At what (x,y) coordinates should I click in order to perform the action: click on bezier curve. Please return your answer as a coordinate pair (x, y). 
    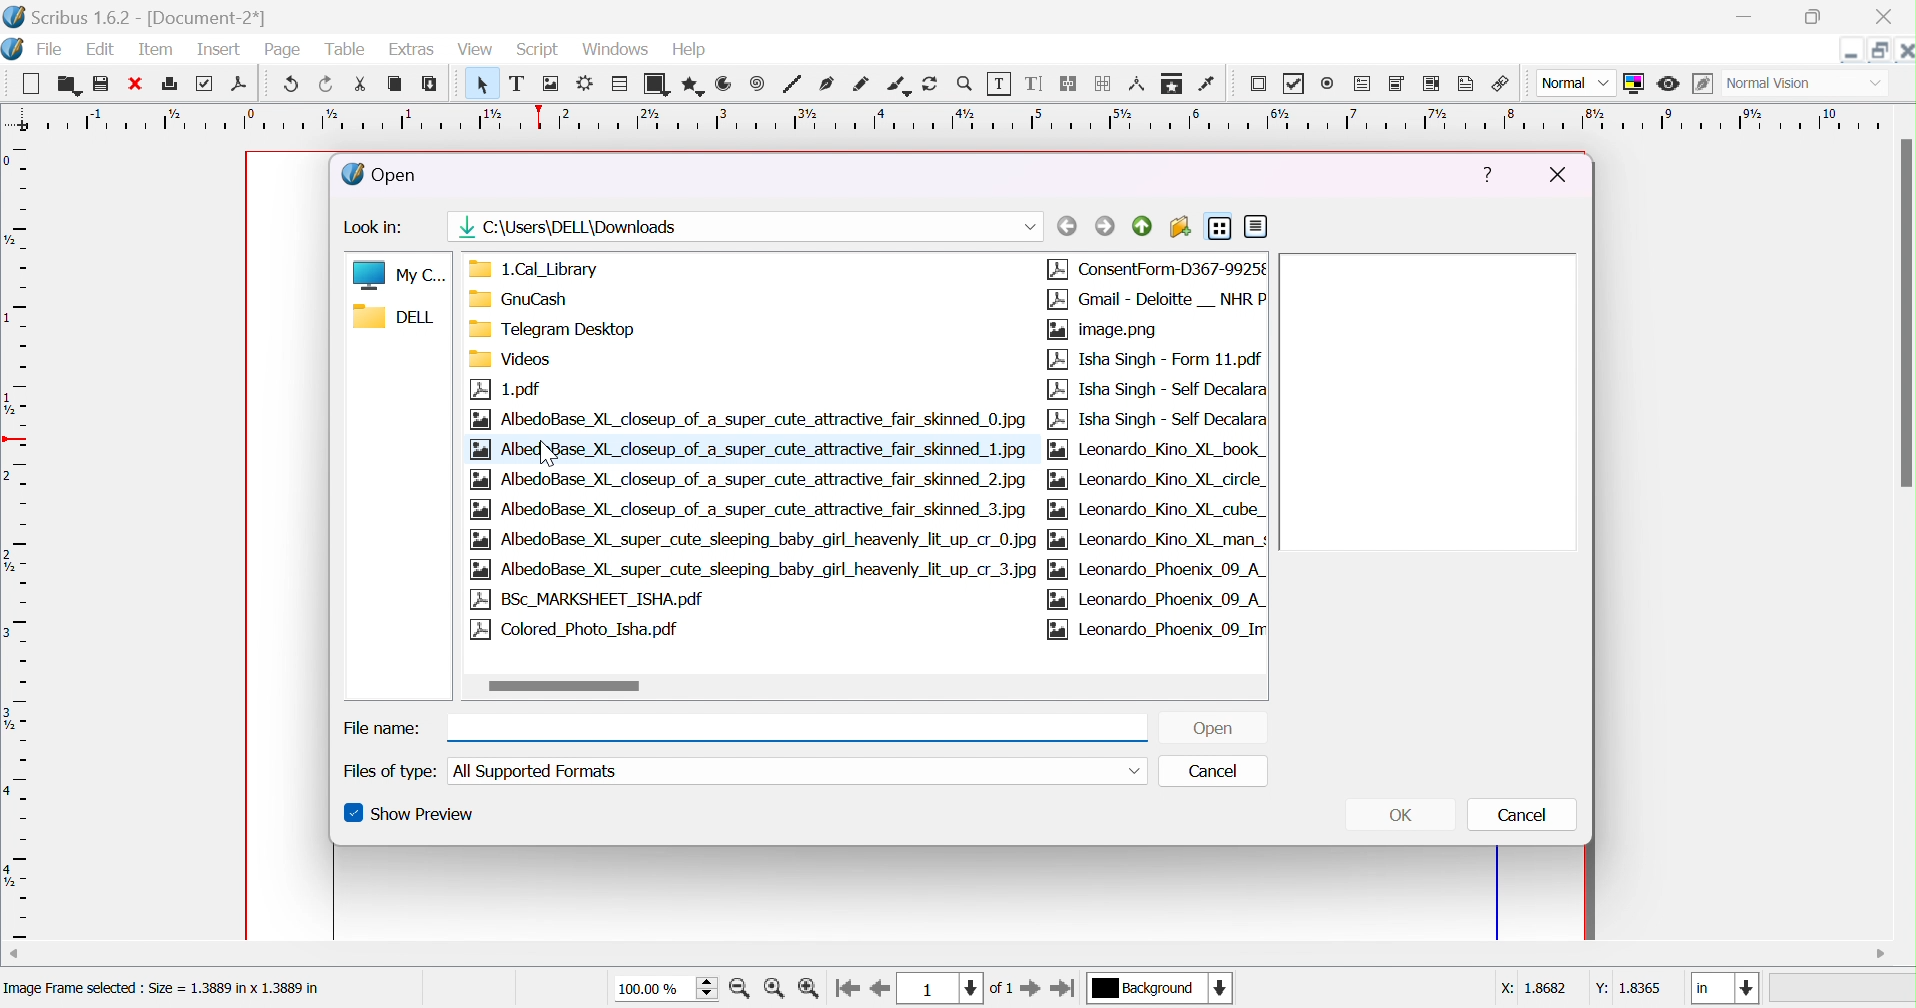
    Looking at the image, I should click on (828, 83).